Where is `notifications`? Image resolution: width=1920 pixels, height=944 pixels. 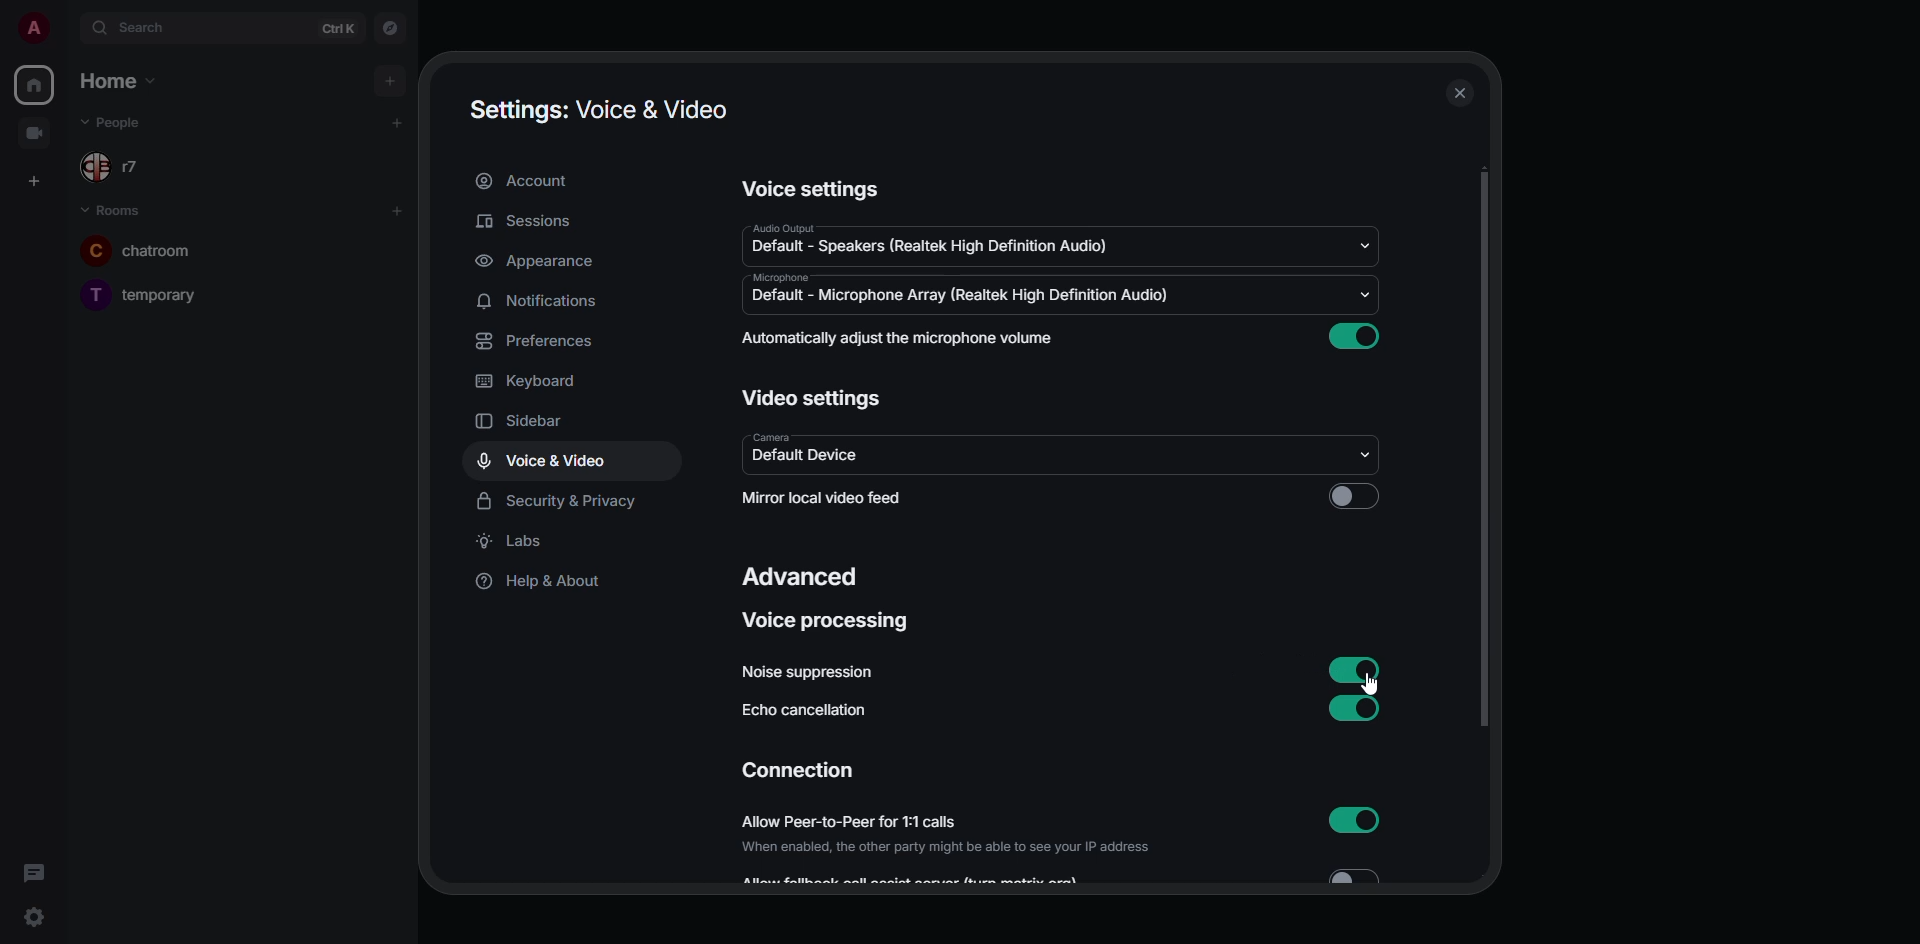
notifications is located at coordinates (547, 299).